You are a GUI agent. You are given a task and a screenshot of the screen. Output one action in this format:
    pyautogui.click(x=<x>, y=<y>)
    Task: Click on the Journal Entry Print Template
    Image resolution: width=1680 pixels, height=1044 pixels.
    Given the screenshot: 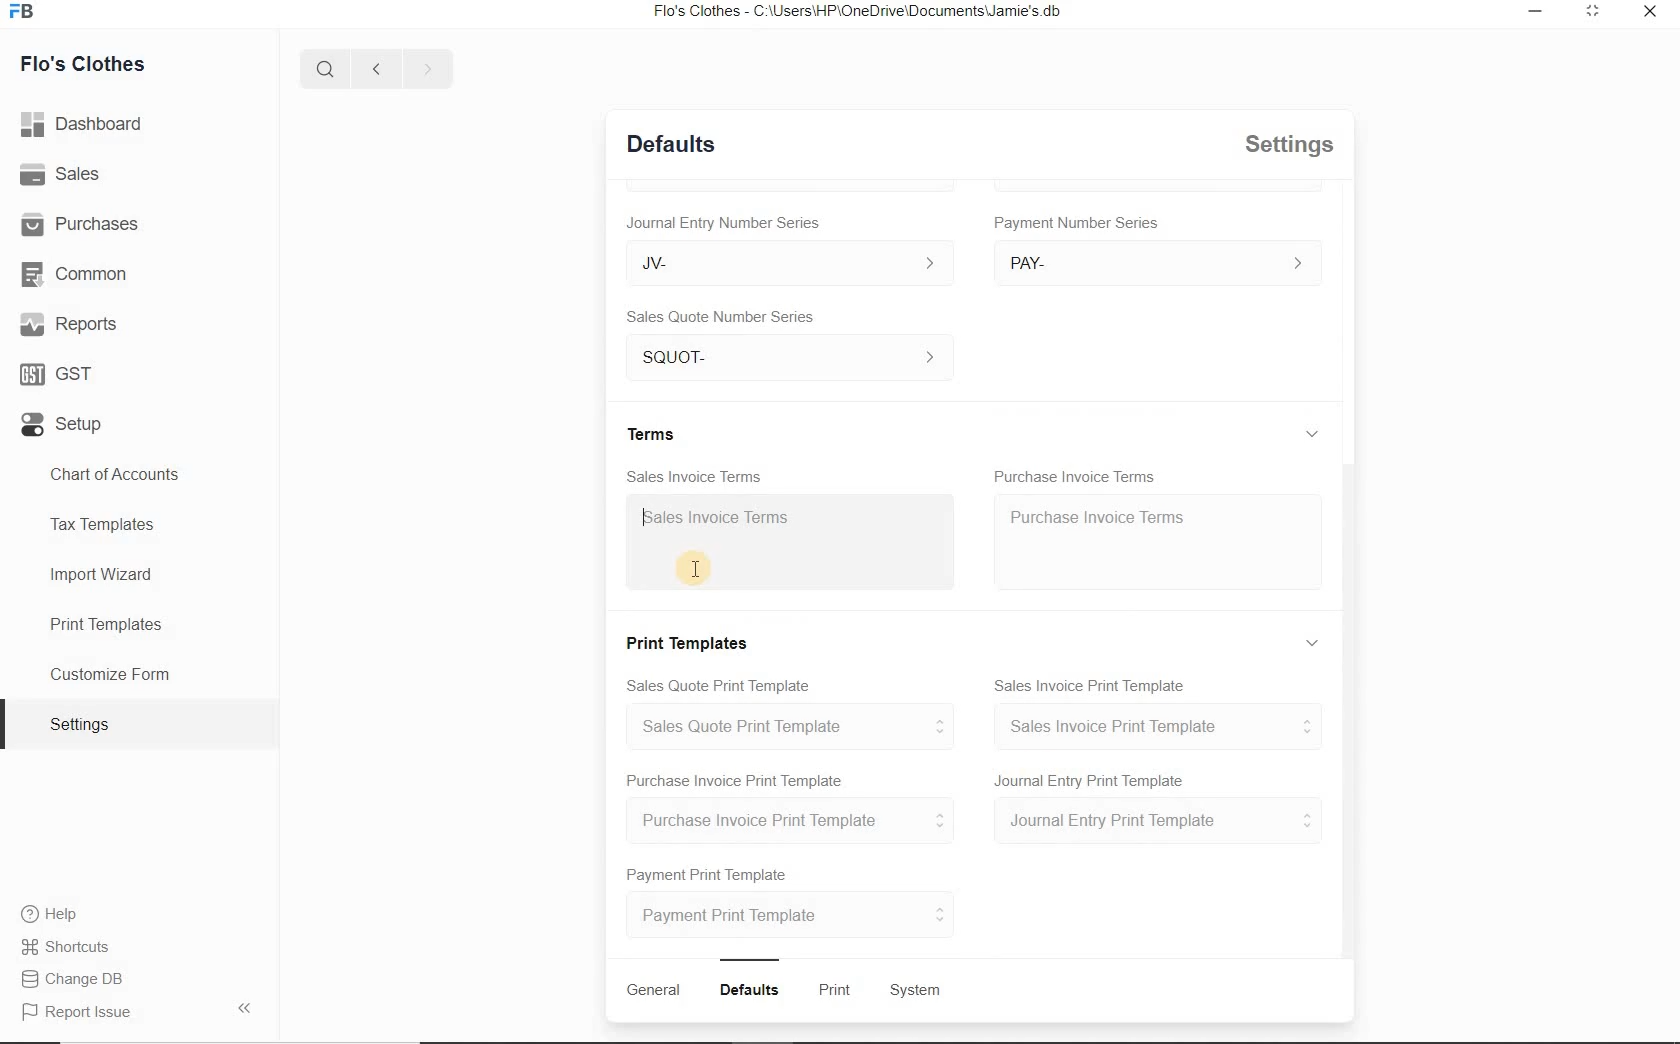 What is the action you would take?
    pyautogui.click(x=1154, y=822)
    